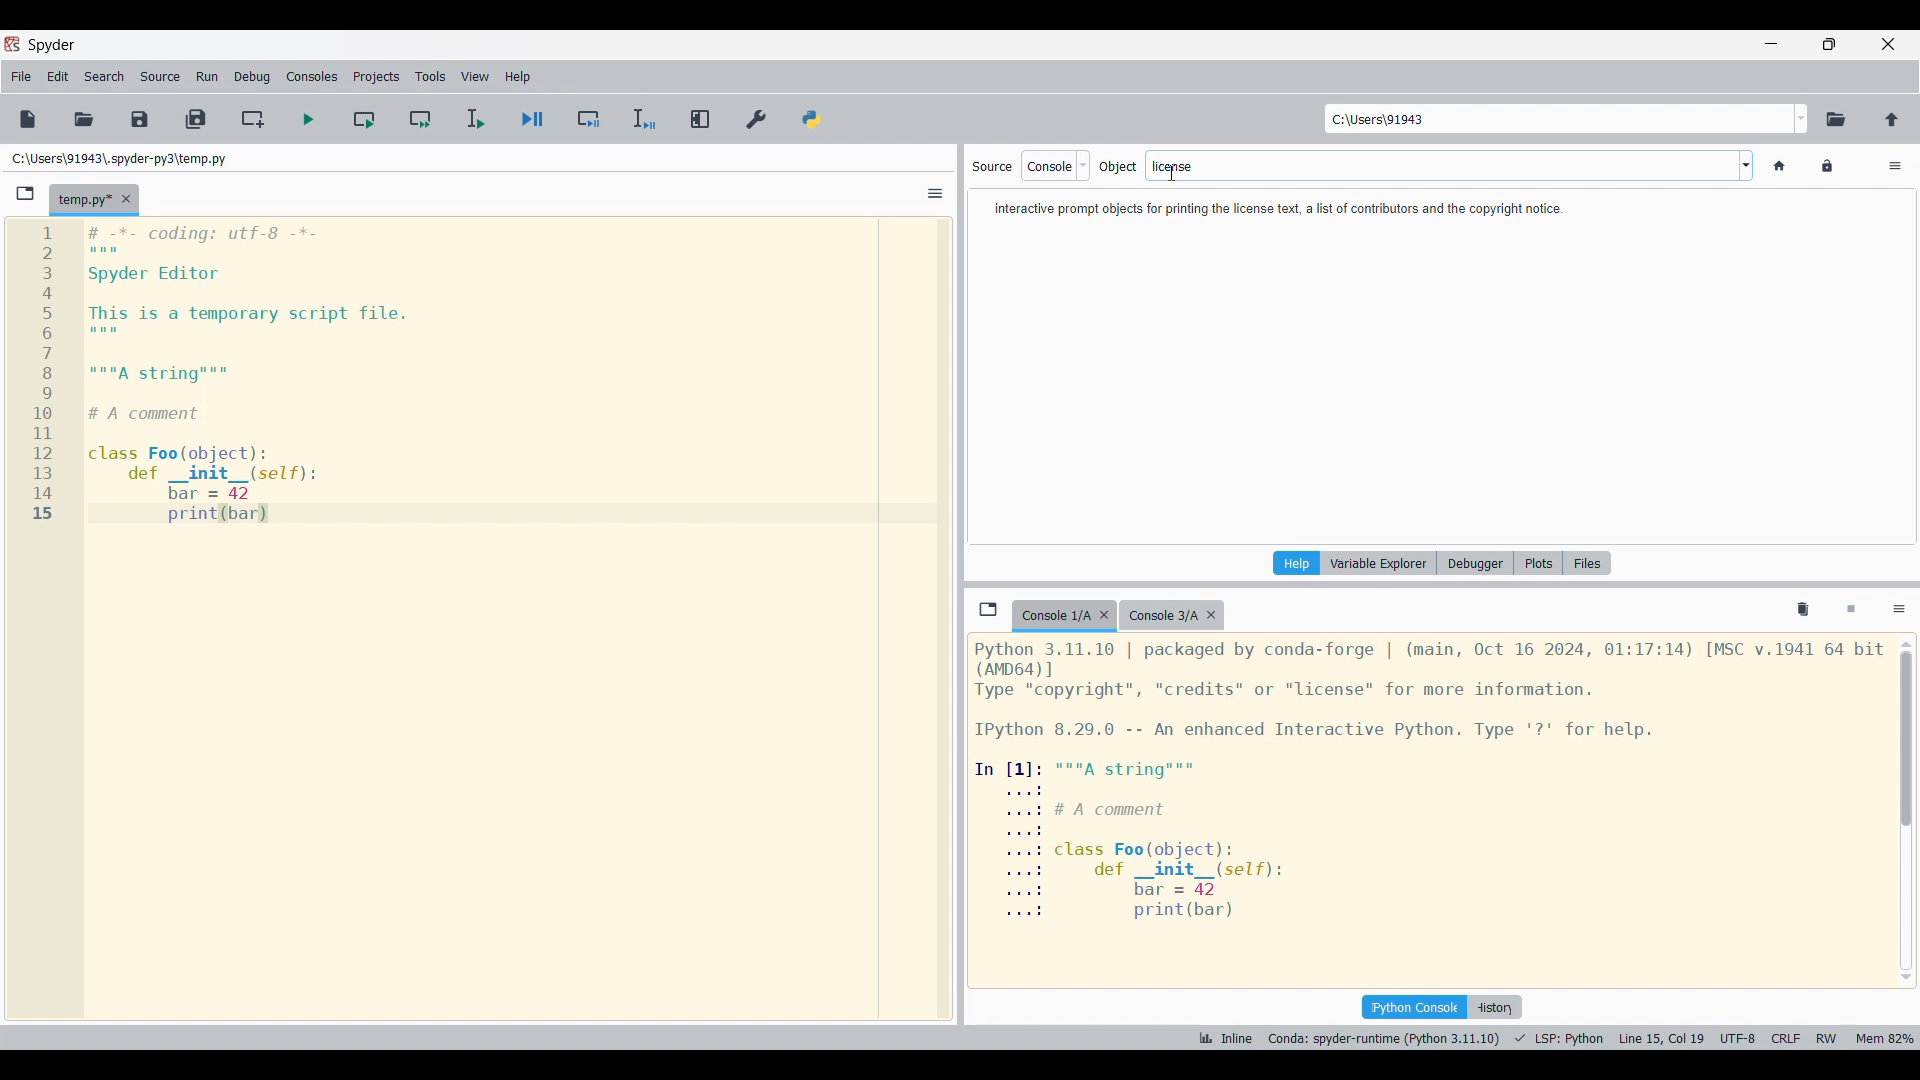  What do you see at coordinates (1297, 563) in the screenshot?
I see `Current pane highlighted` at bounding box center [1297, 563].